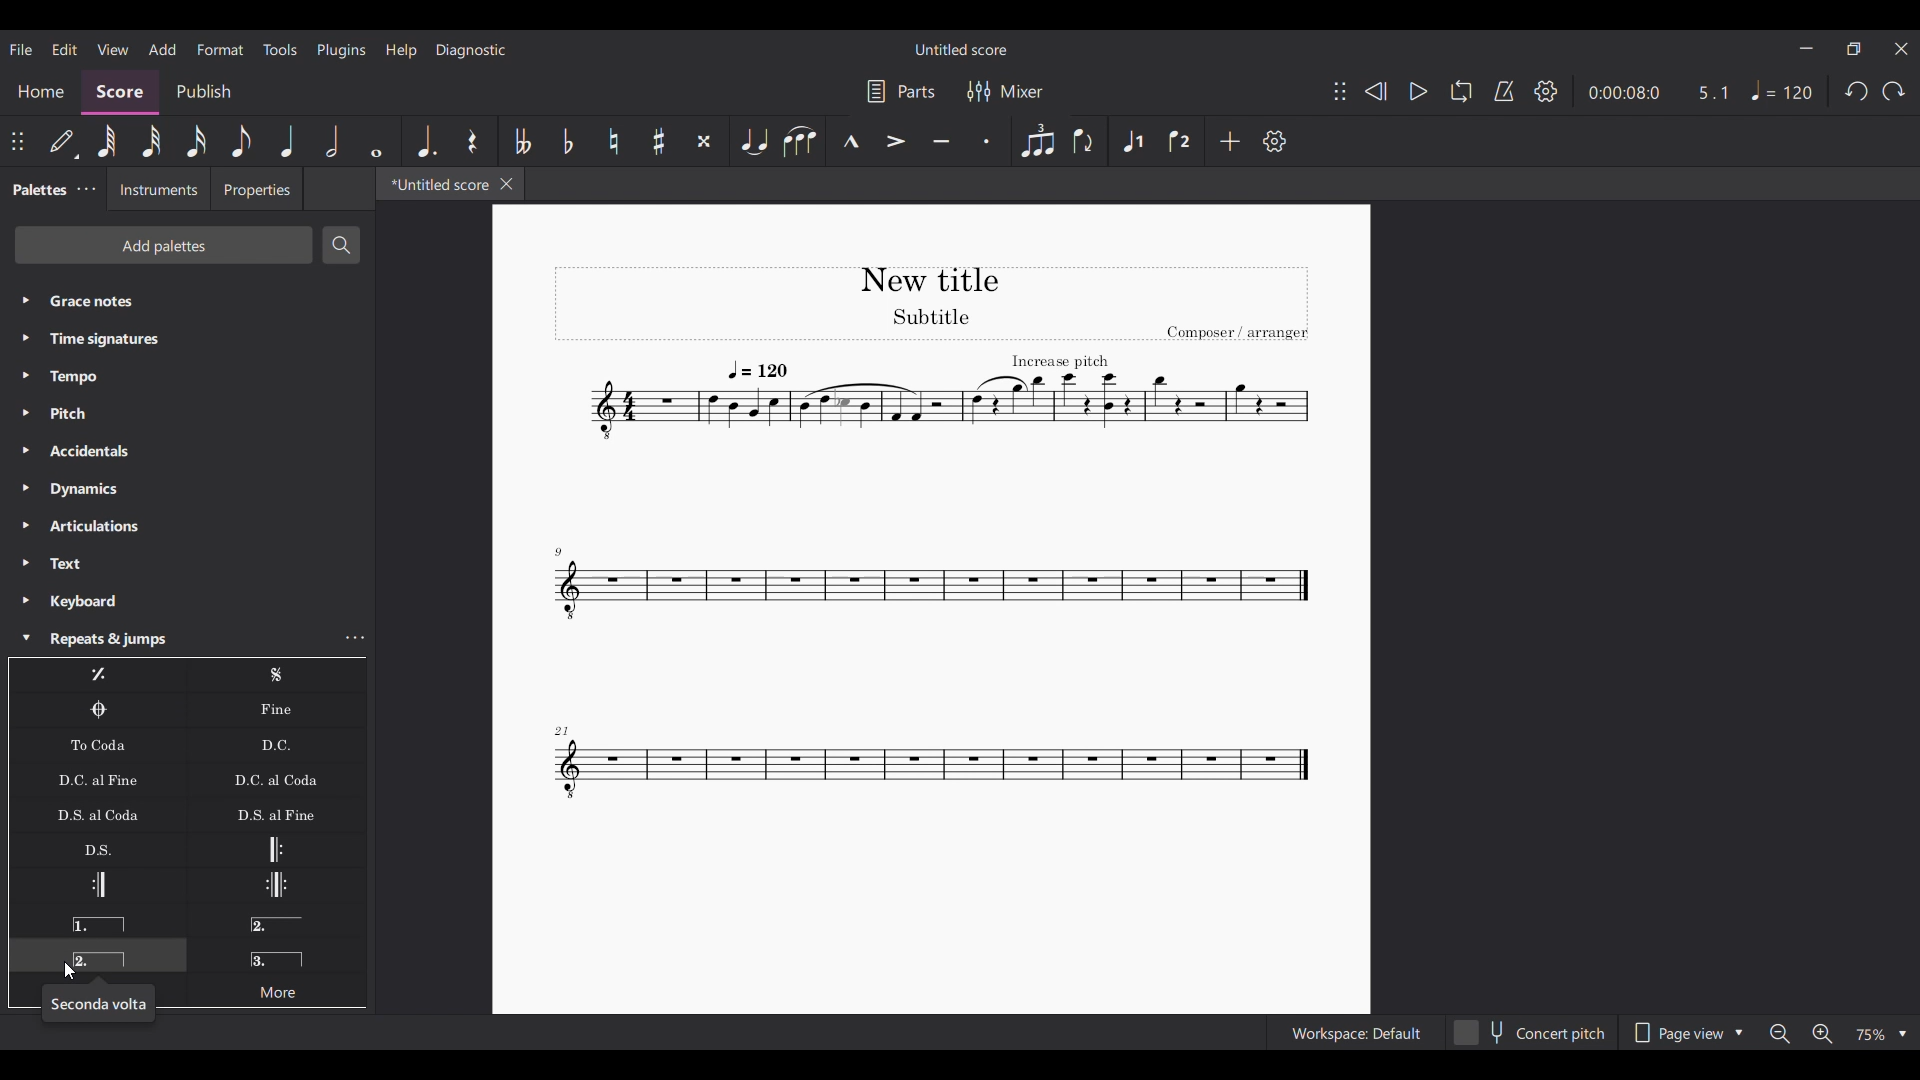 Image resolution: width=1920 pixels, height=1080 pixels. Describe the element at coordinates (706, 141) in the screenshot. I see `Toggle double sharp` at that location.